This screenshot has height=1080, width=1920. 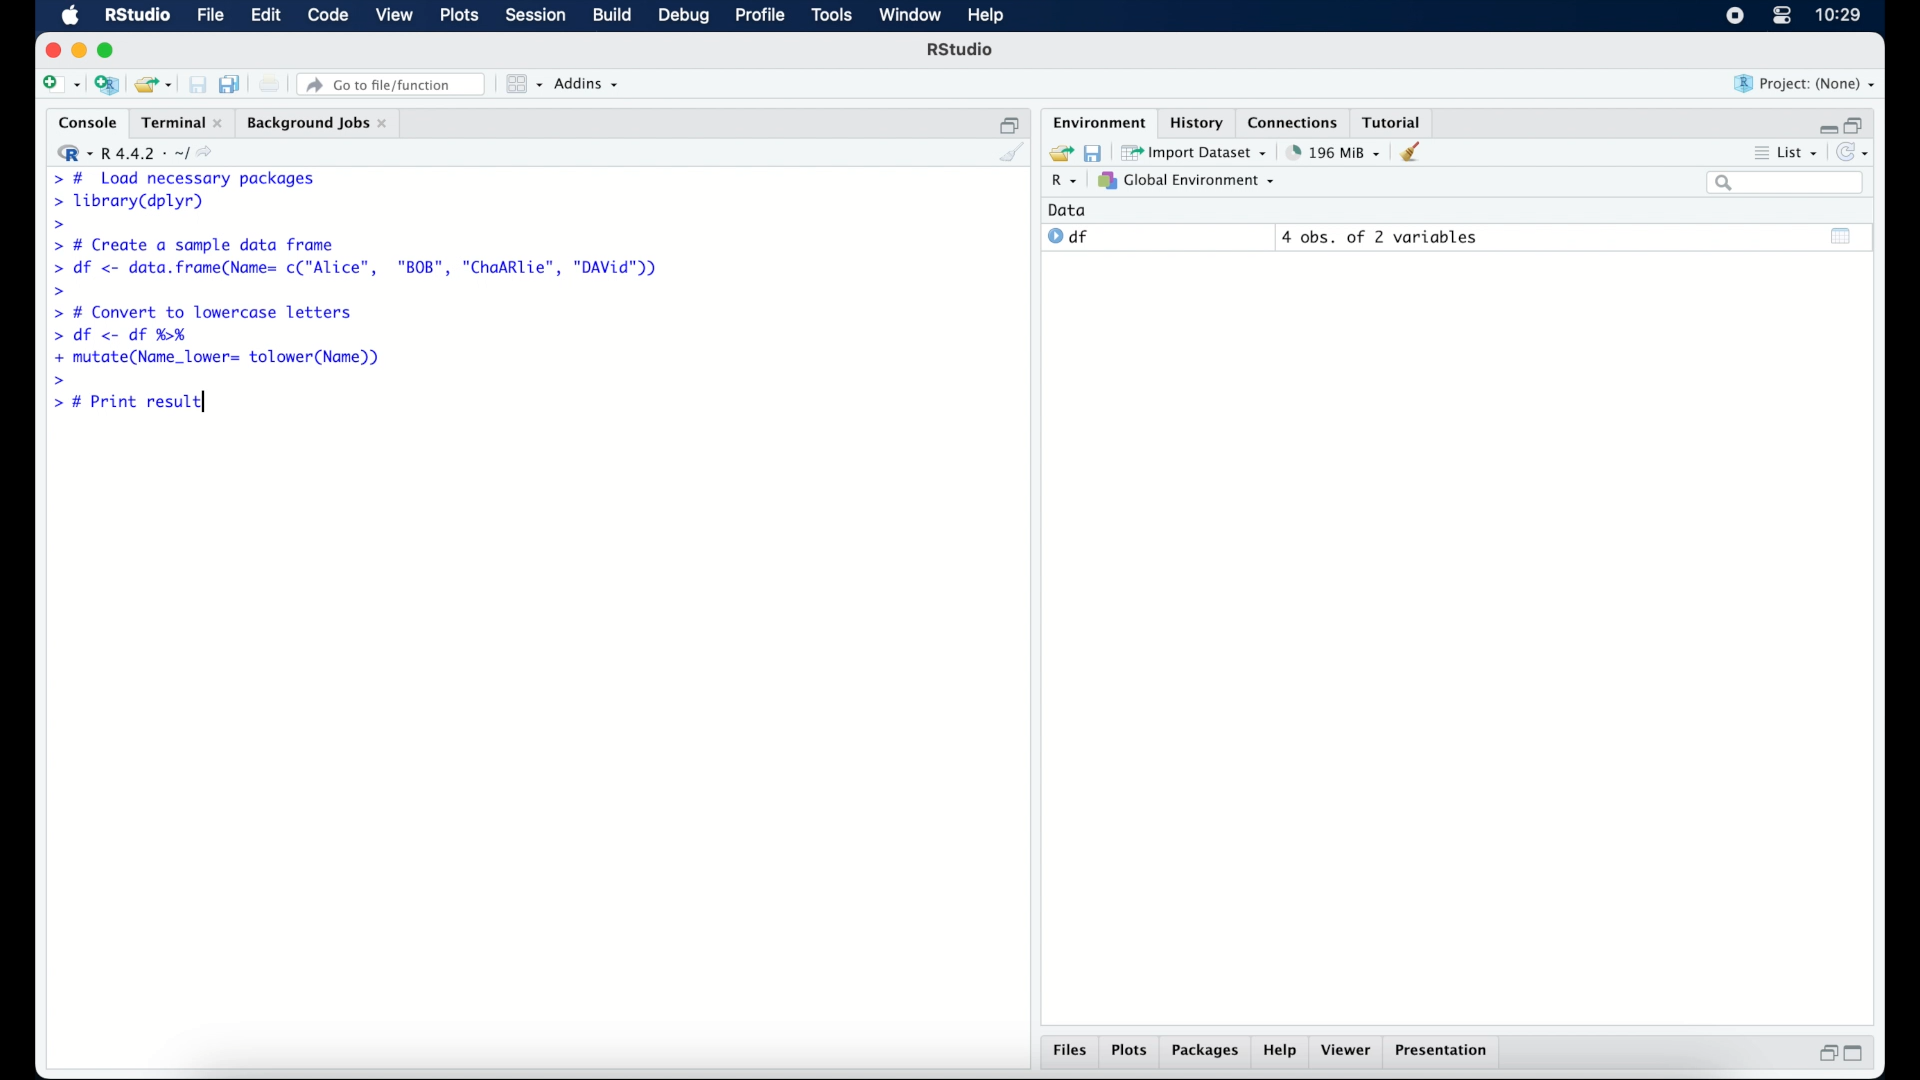 What do you see at coordinates (109, 50) in the screenshot?
I see `maximize` at bounding box center [109, 50].